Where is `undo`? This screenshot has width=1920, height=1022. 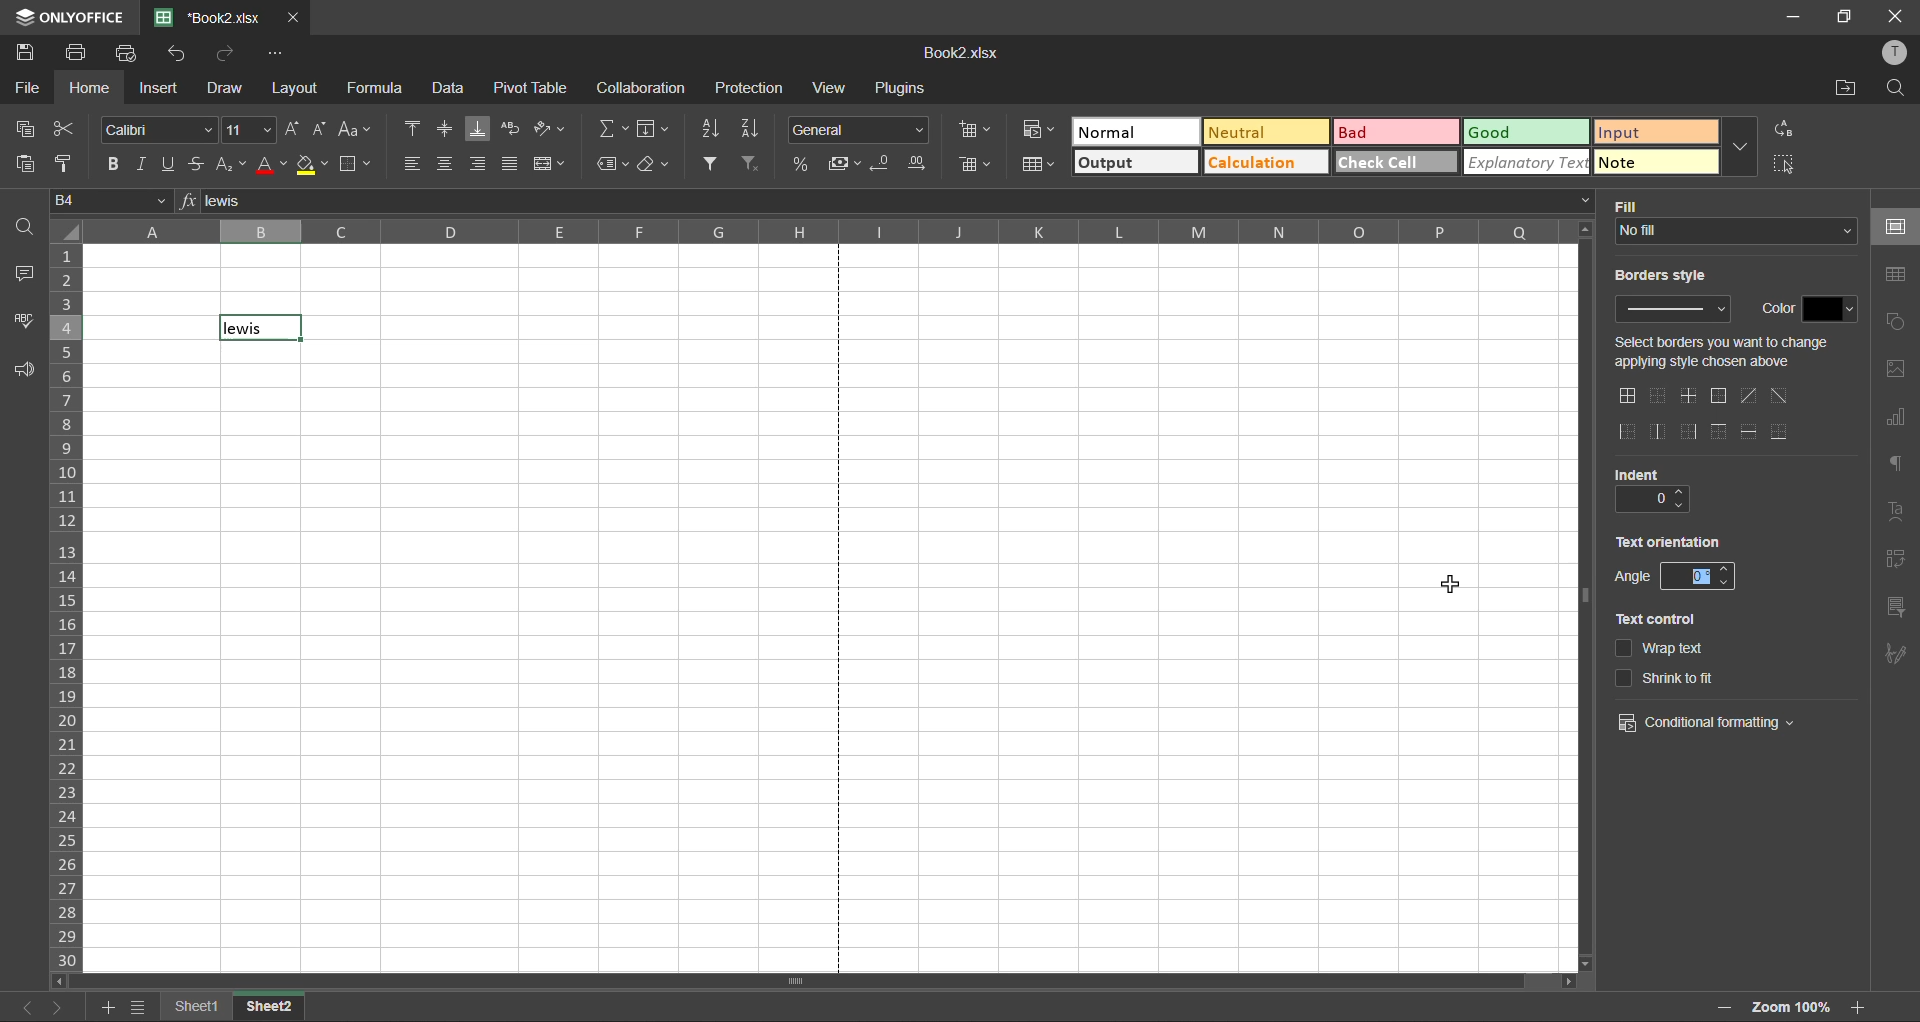 undo is located at coordinates (176, 53).